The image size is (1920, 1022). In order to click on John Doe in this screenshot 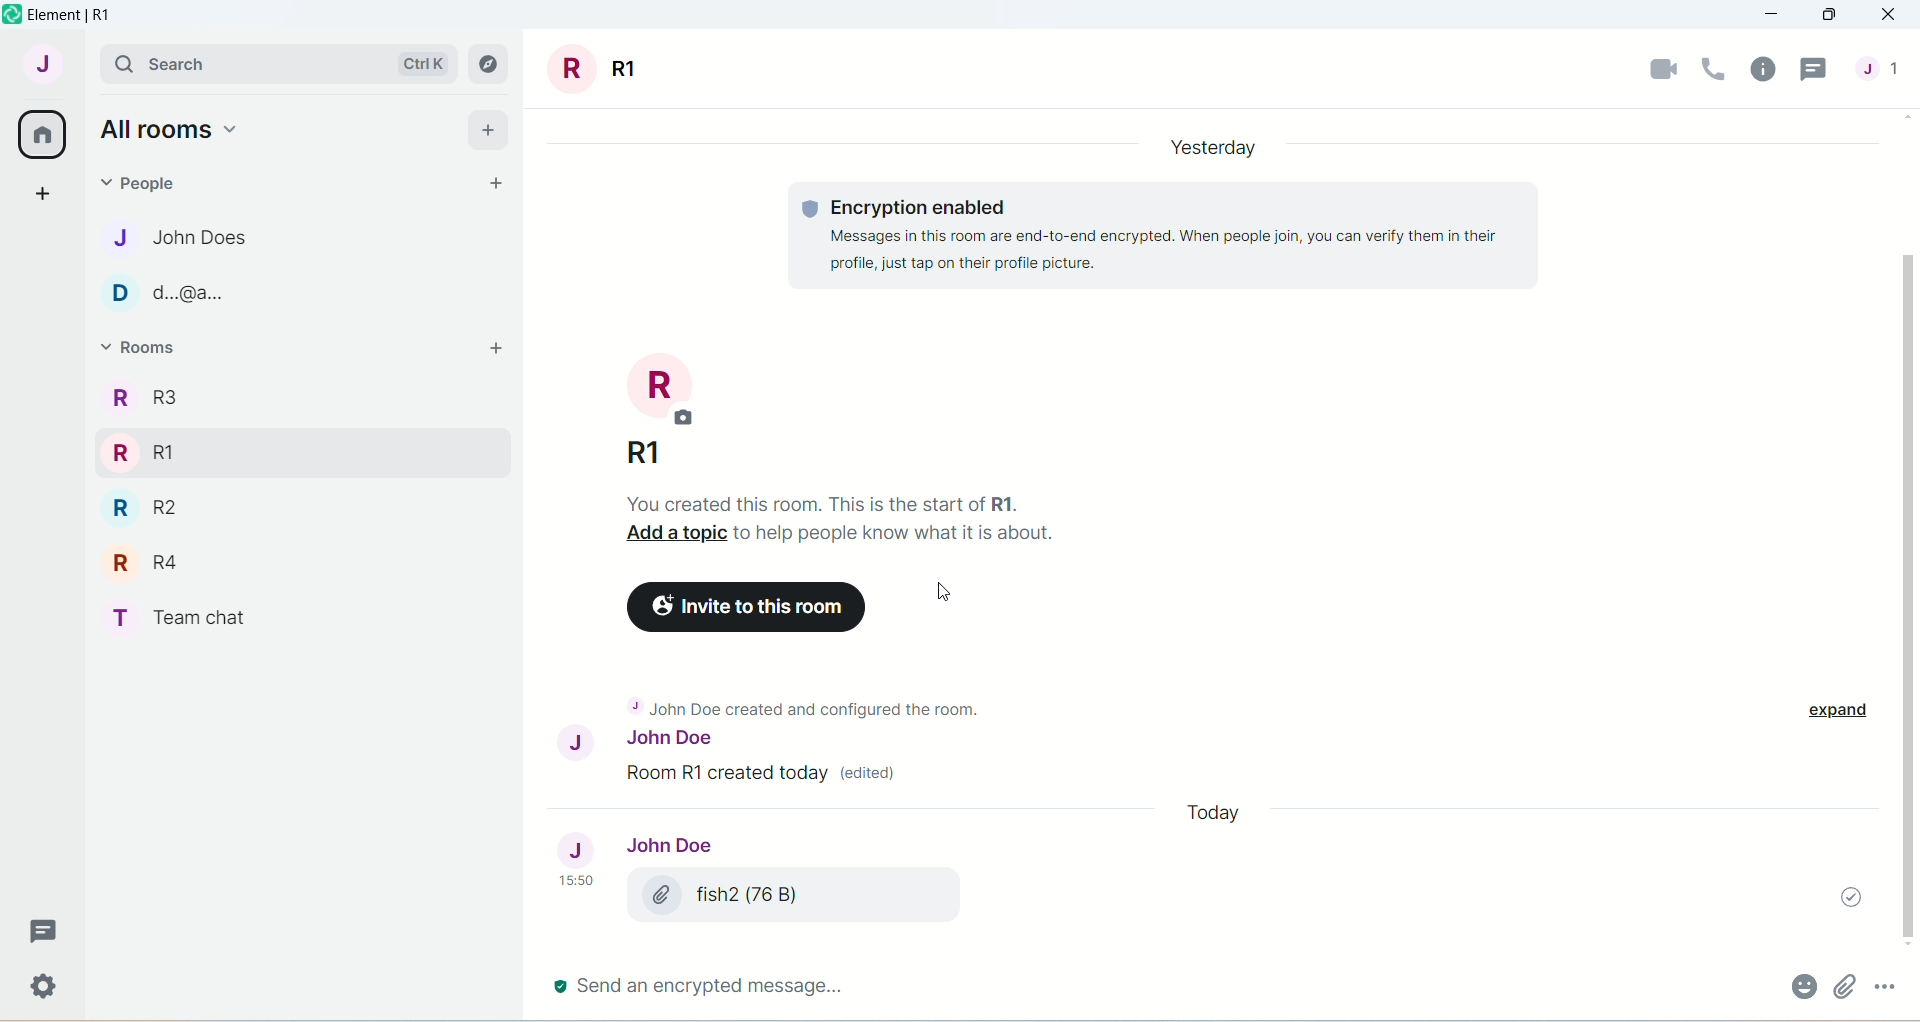, I will do `click(646, 846)`.